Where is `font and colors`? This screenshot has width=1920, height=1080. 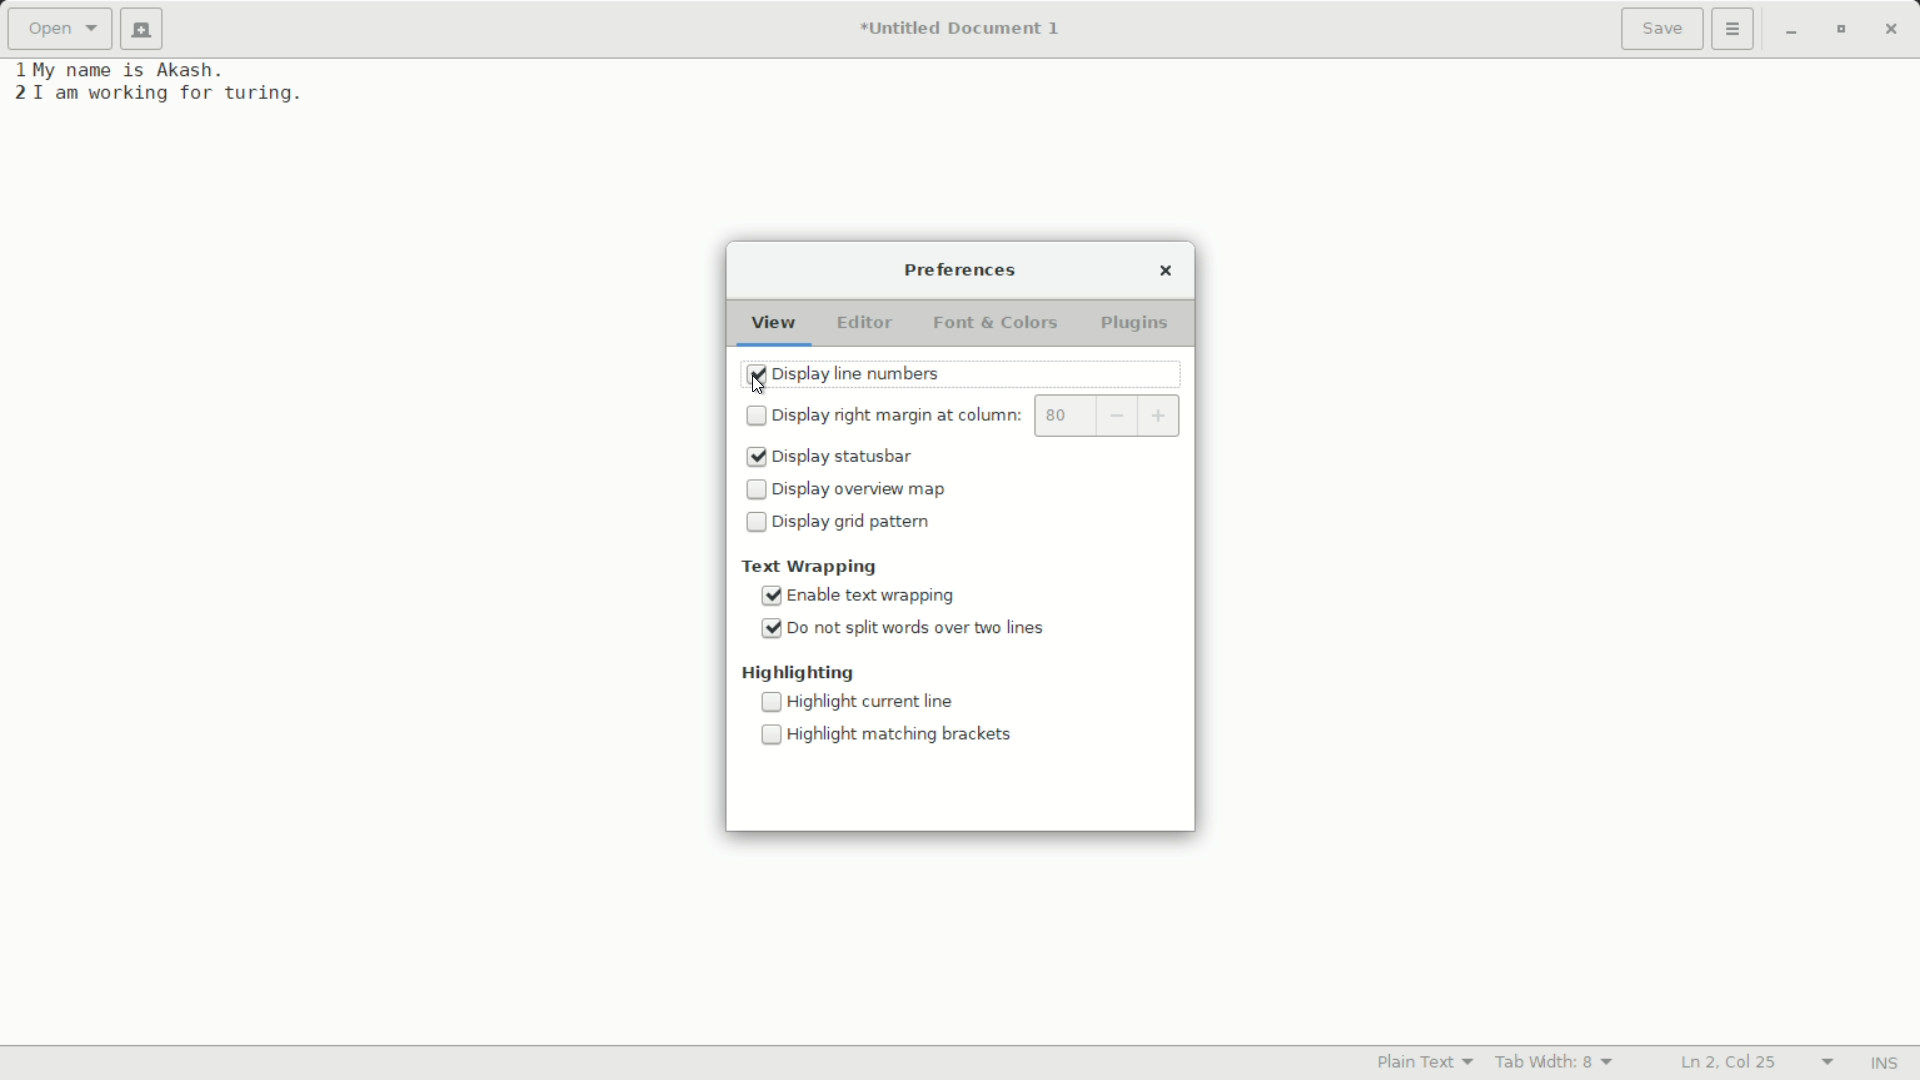 font and colors is located at coordinates (997, 323).